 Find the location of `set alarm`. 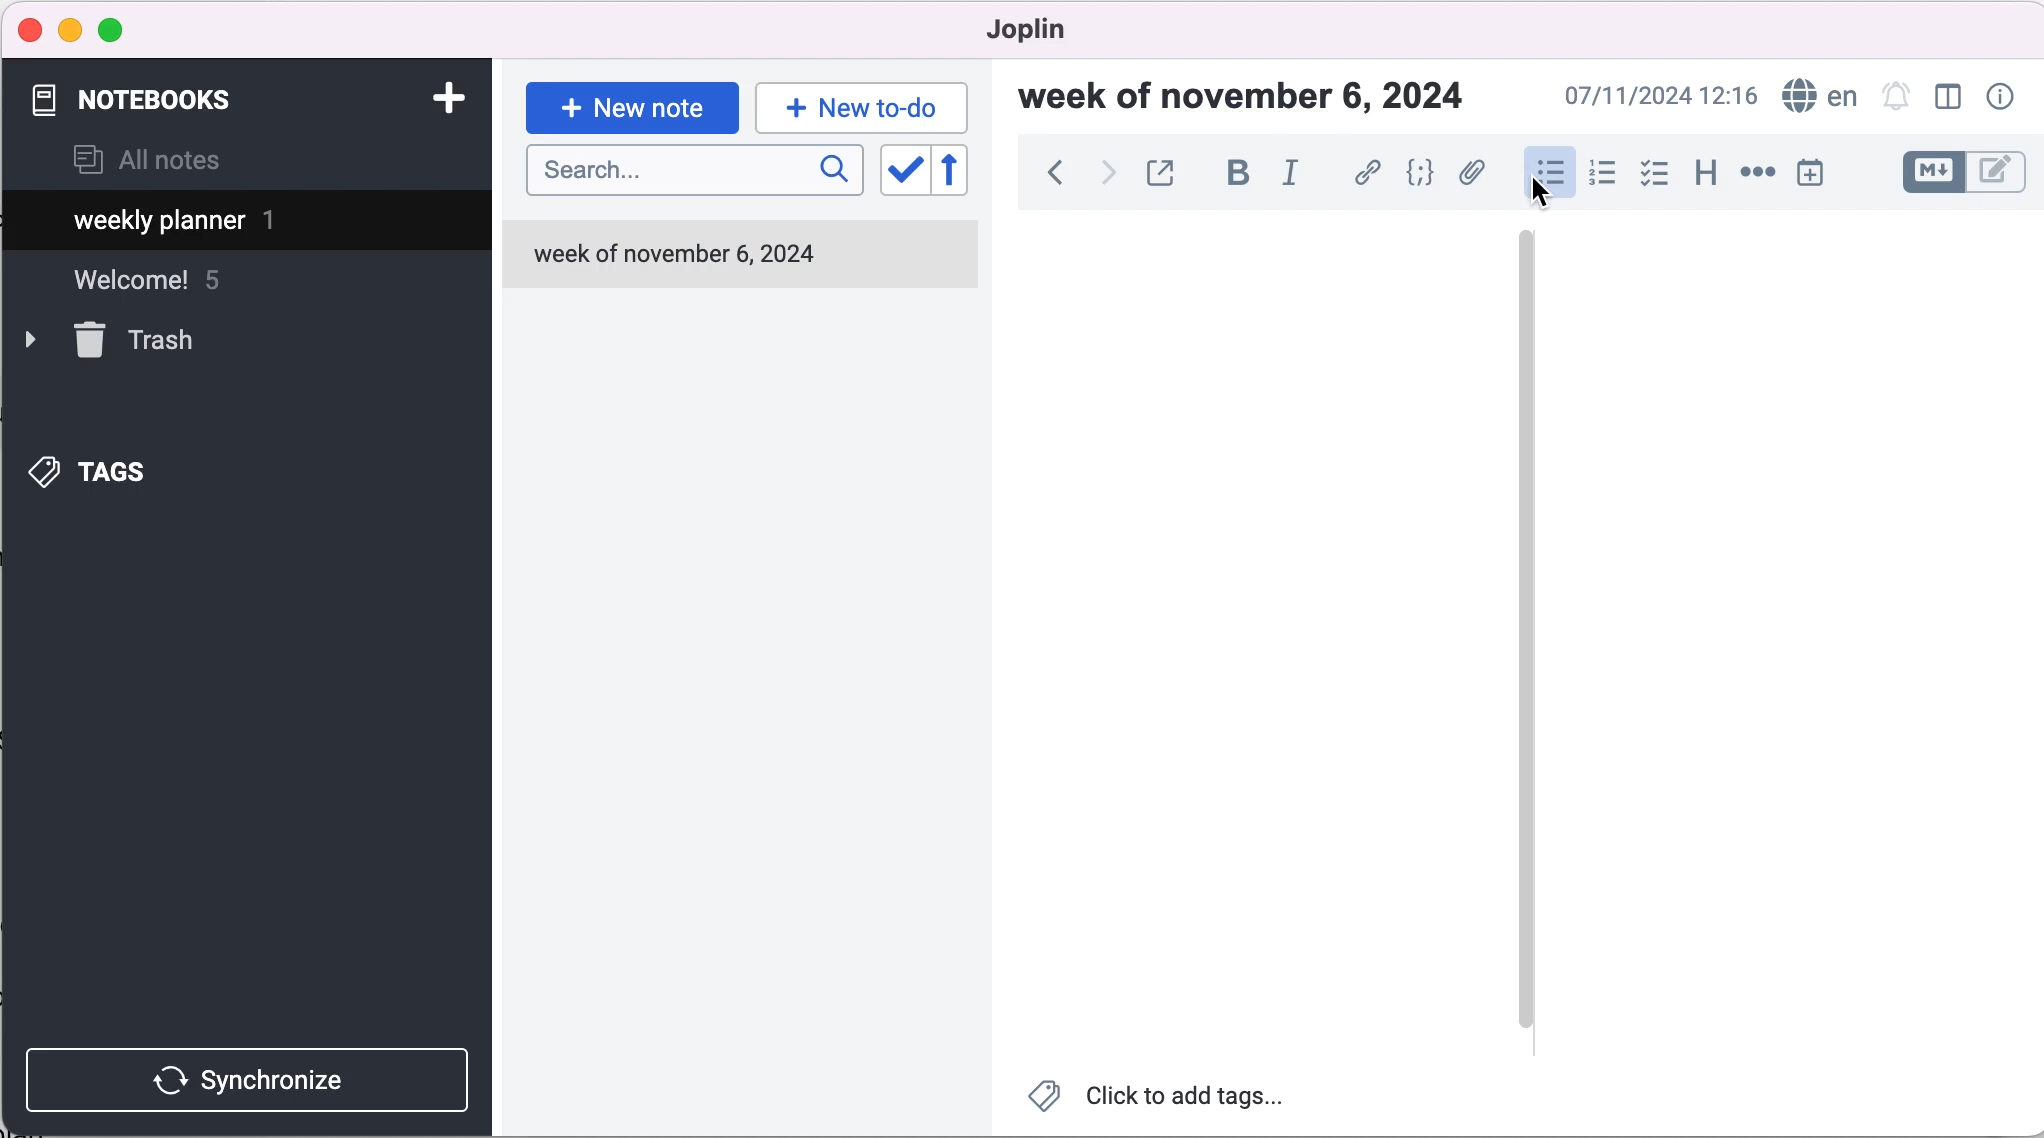

set alarm is located at coordinates (1897, 99).